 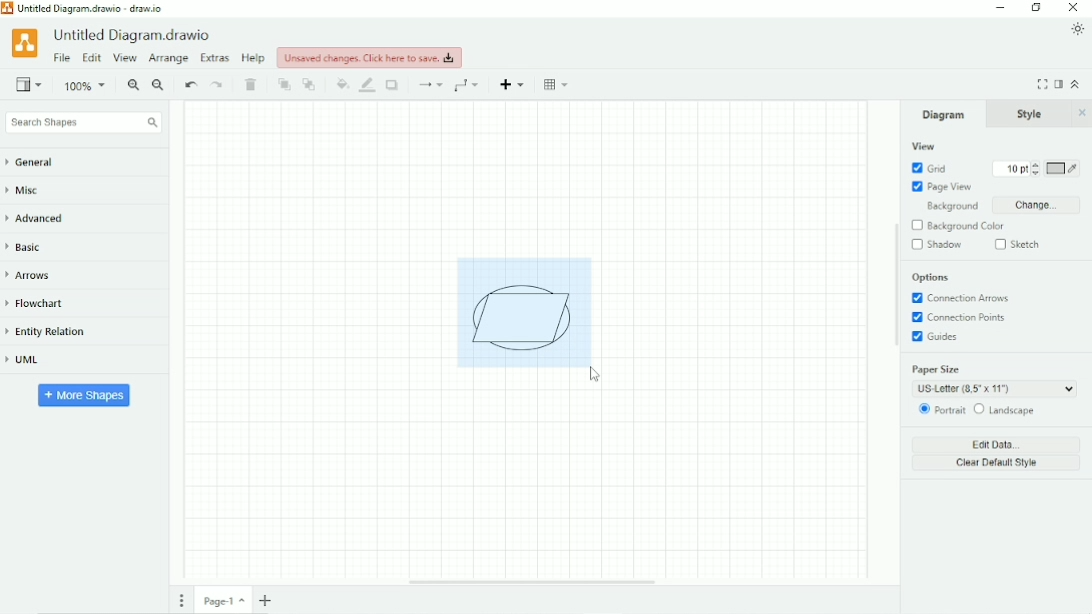 What do you see at coordinates (62, 58) in the screenshot?
I see `File` at bounding box center [62, 58].